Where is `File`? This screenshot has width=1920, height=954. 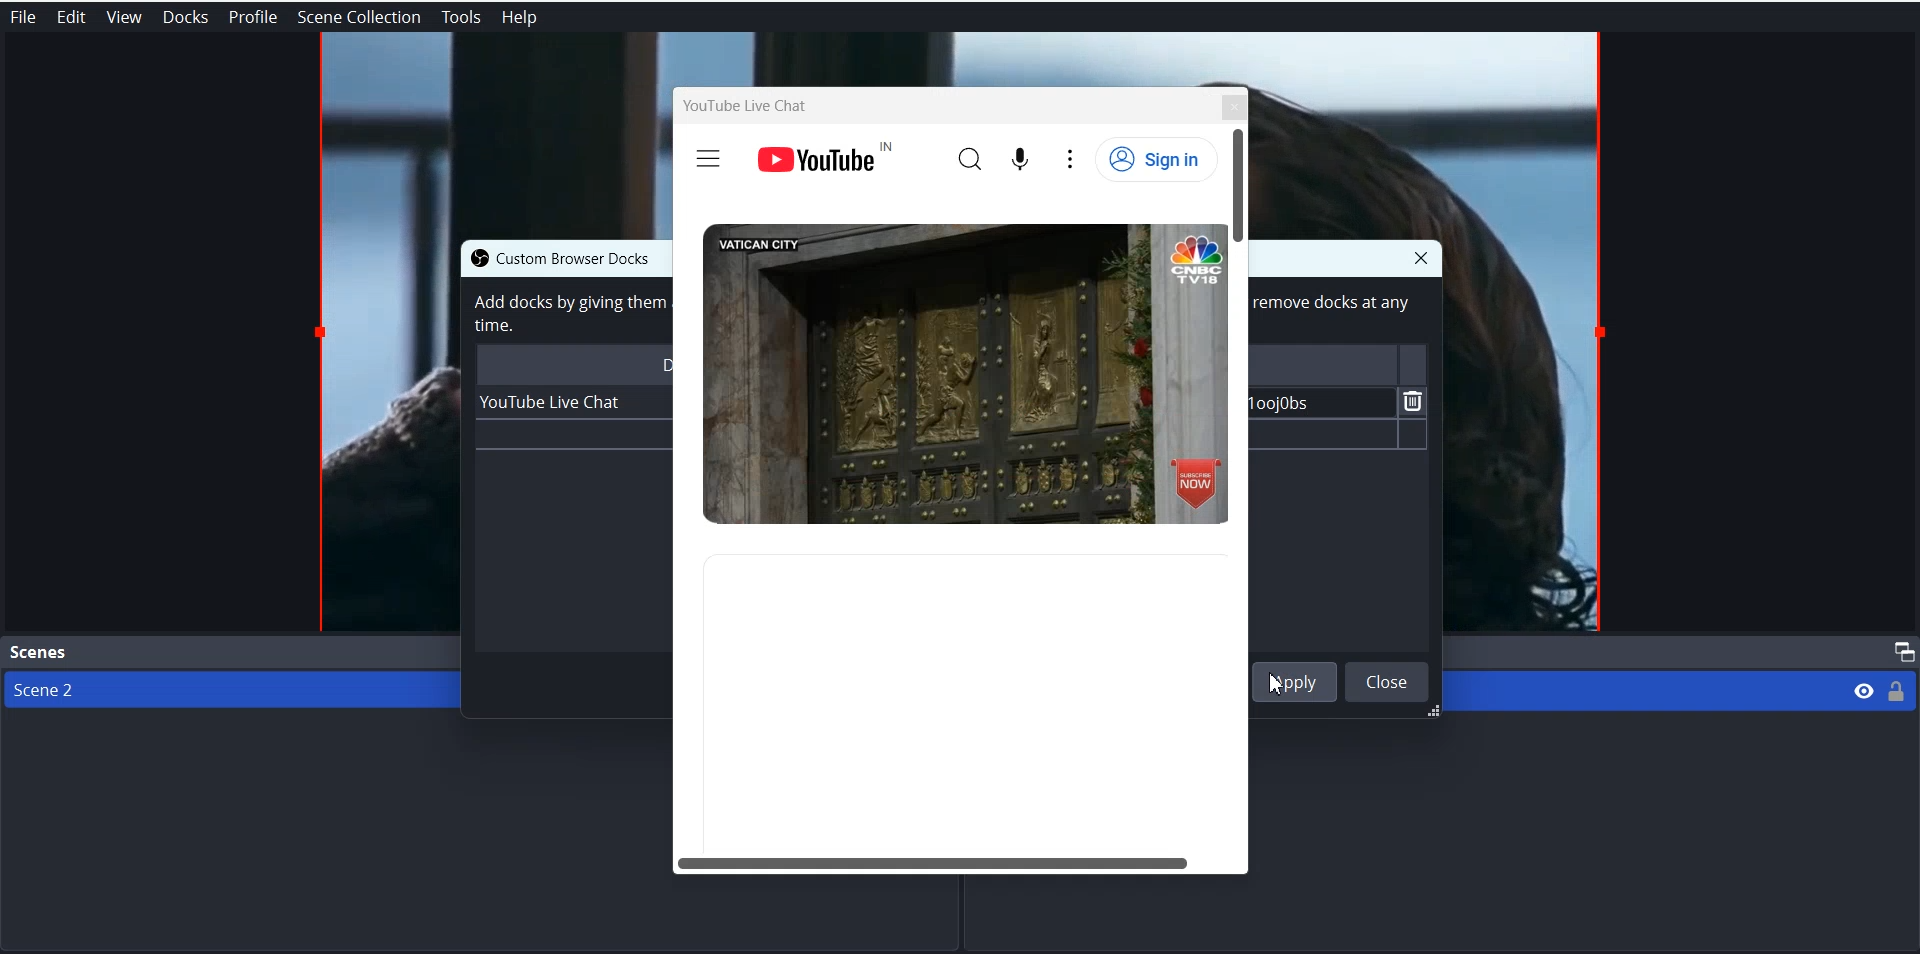
File is located at coordinates (22, 17).